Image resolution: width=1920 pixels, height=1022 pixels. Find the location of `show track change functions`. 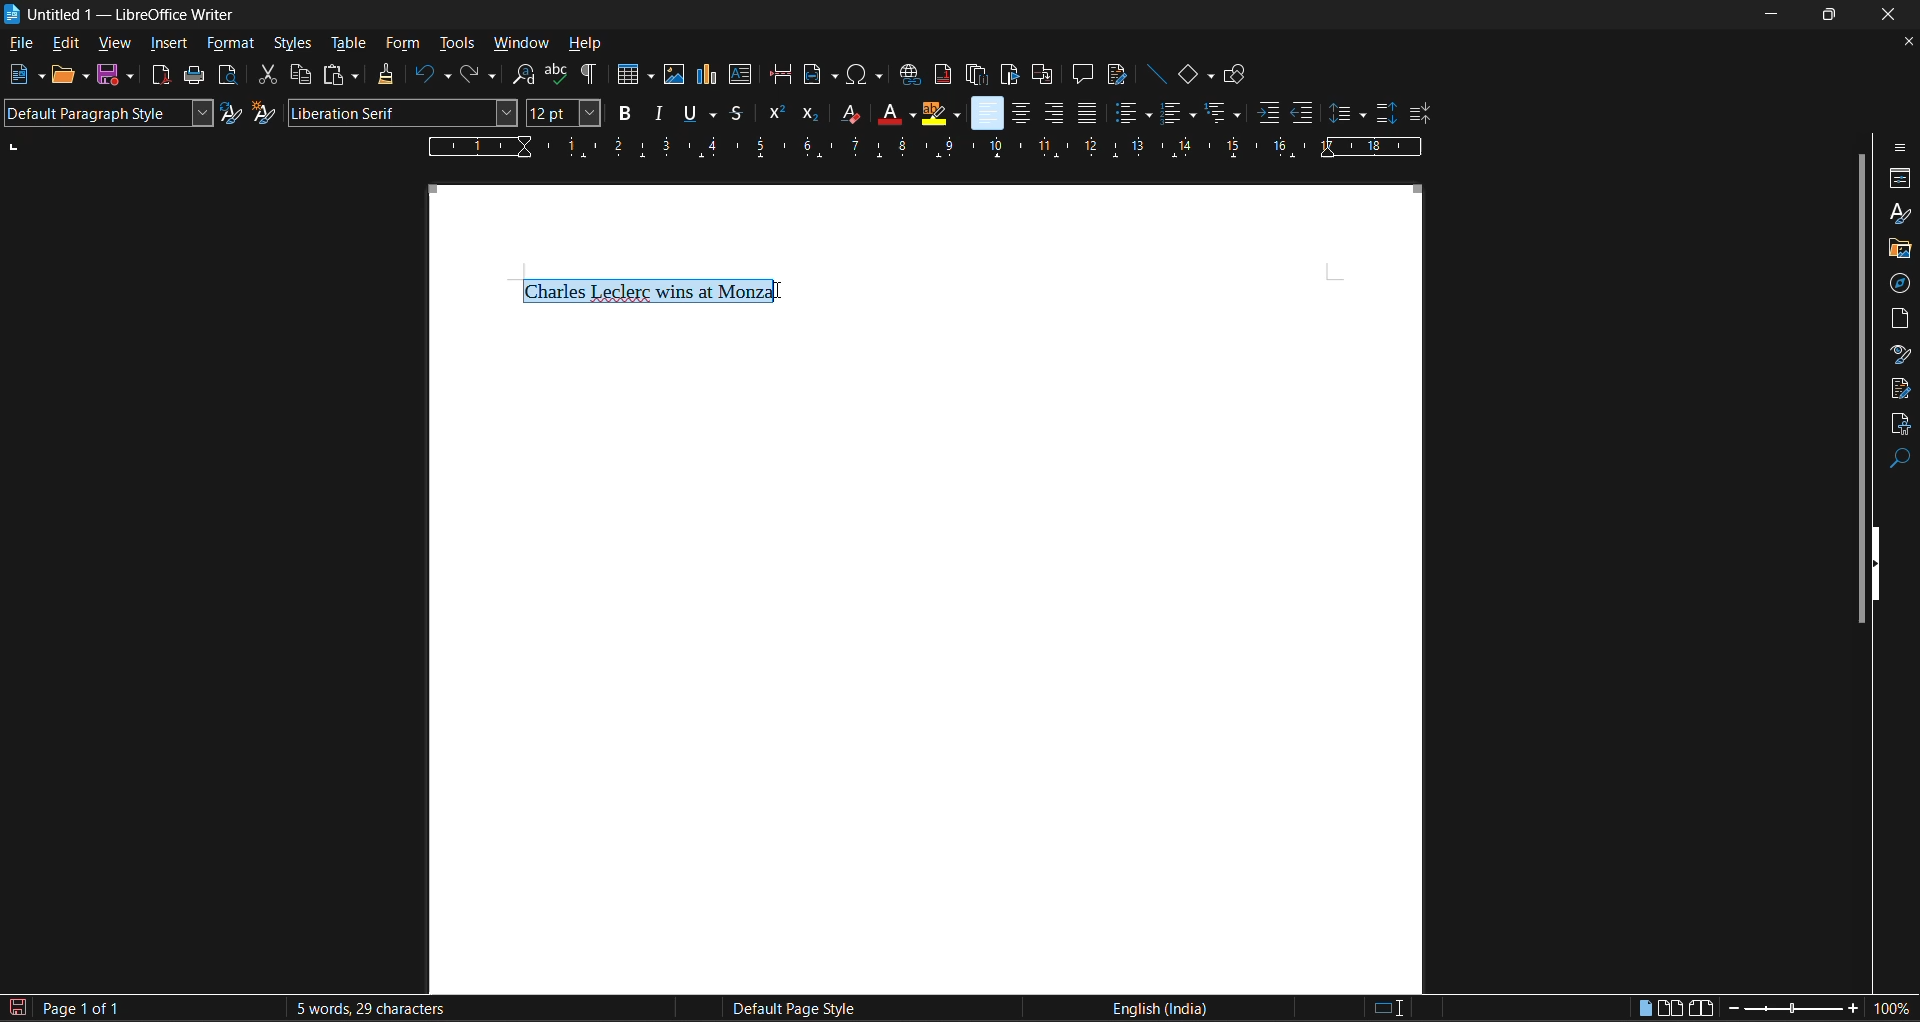

show track change functions is located at coordinates (1118, 74).